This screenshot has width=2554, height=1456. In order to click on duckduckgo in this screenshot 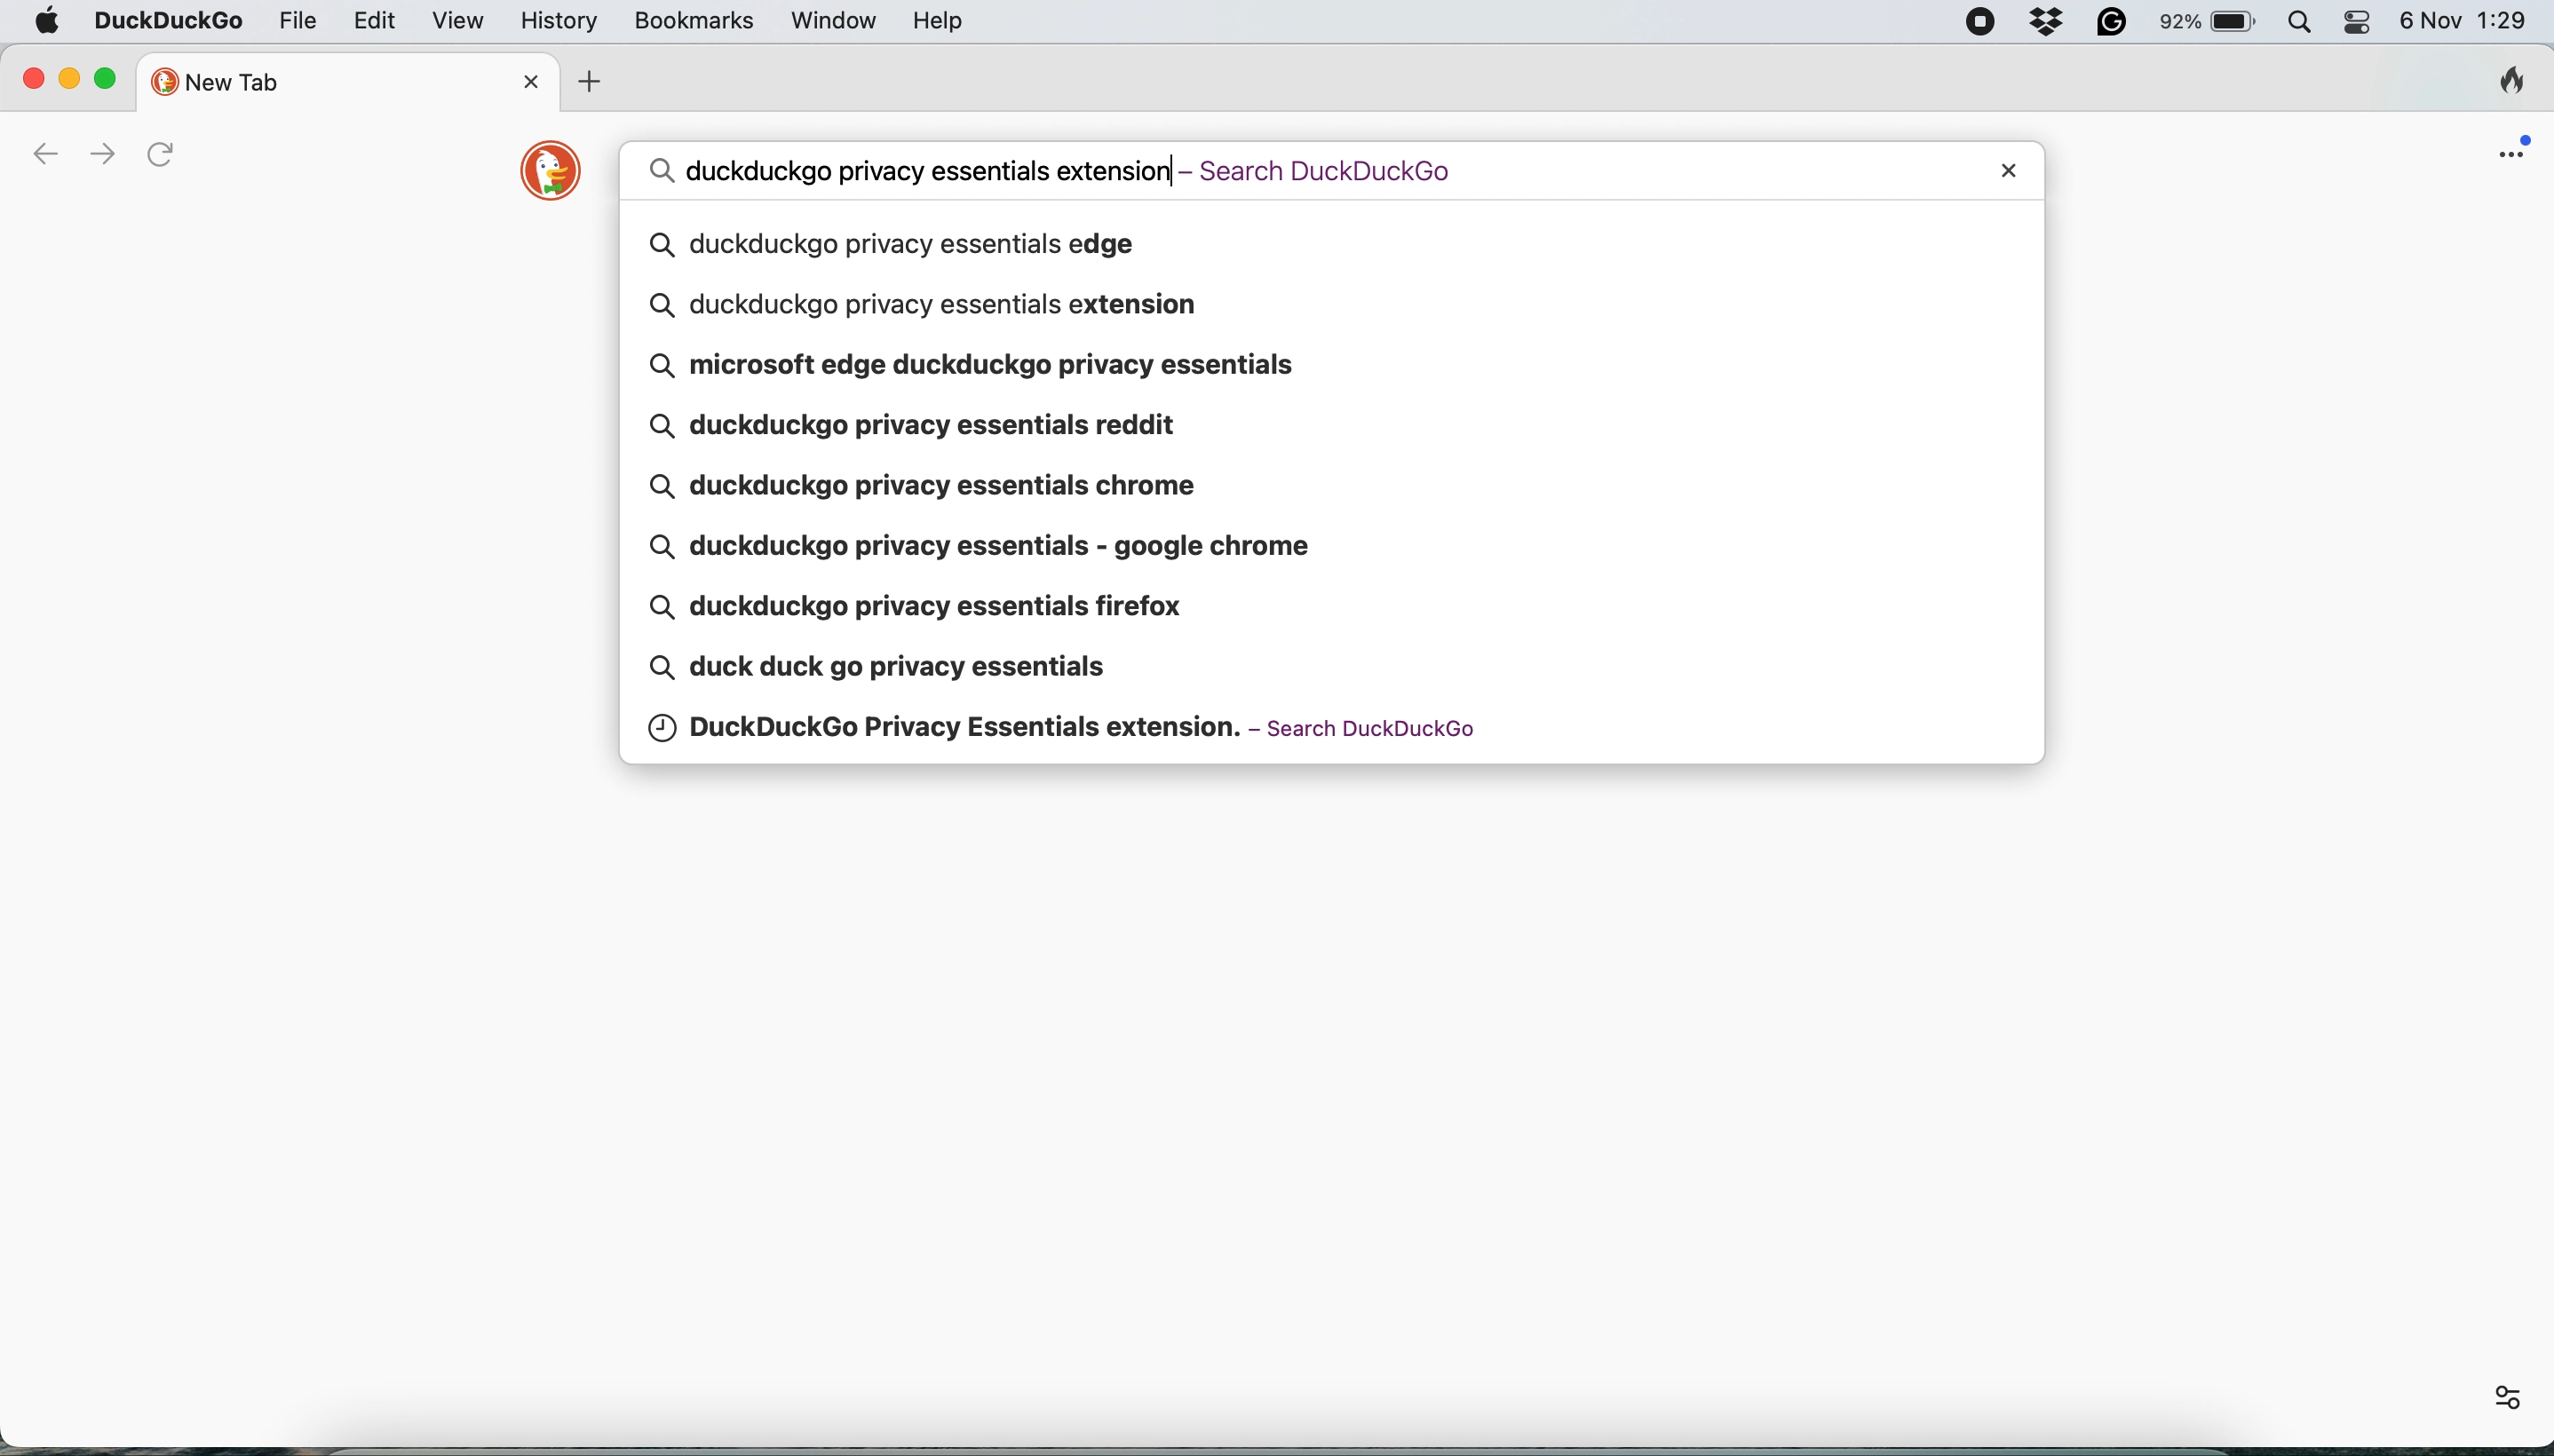, I will do `click(167, 22)`.